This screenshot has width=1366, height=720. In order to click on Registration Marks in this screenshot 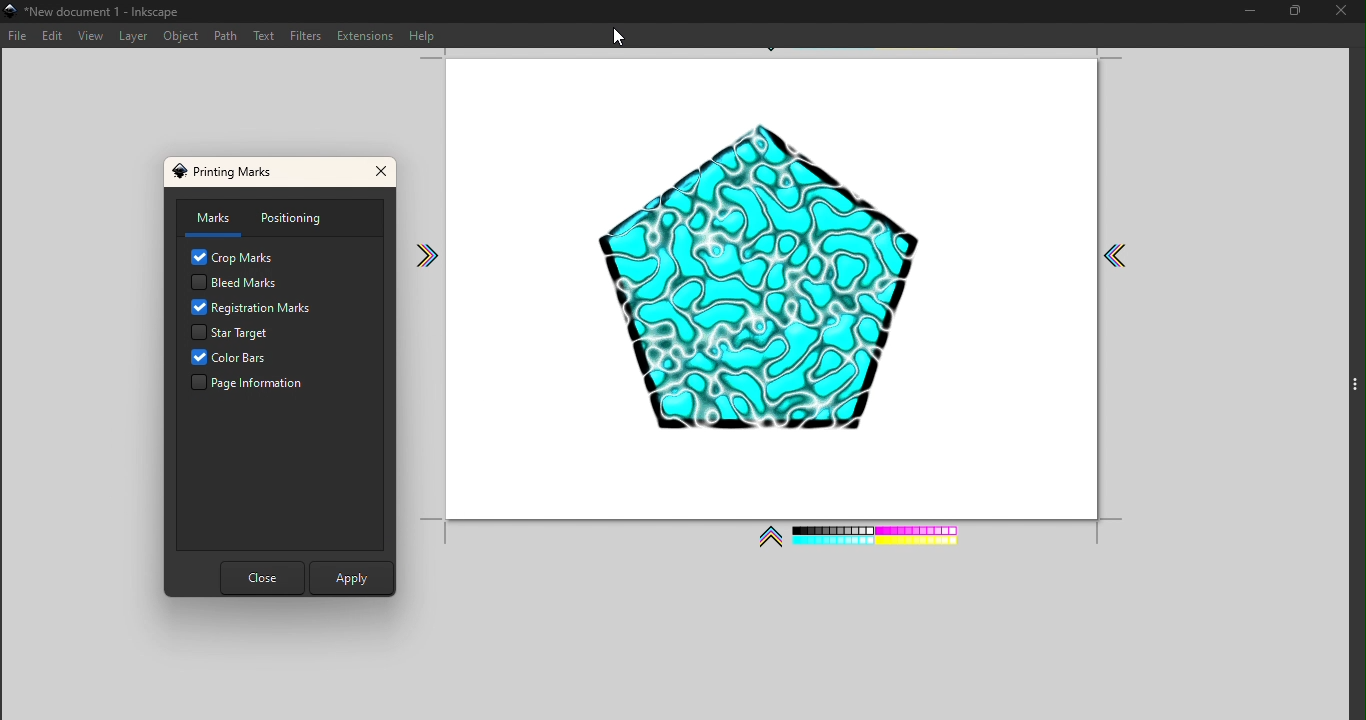, I will do `click(254, 309)`.